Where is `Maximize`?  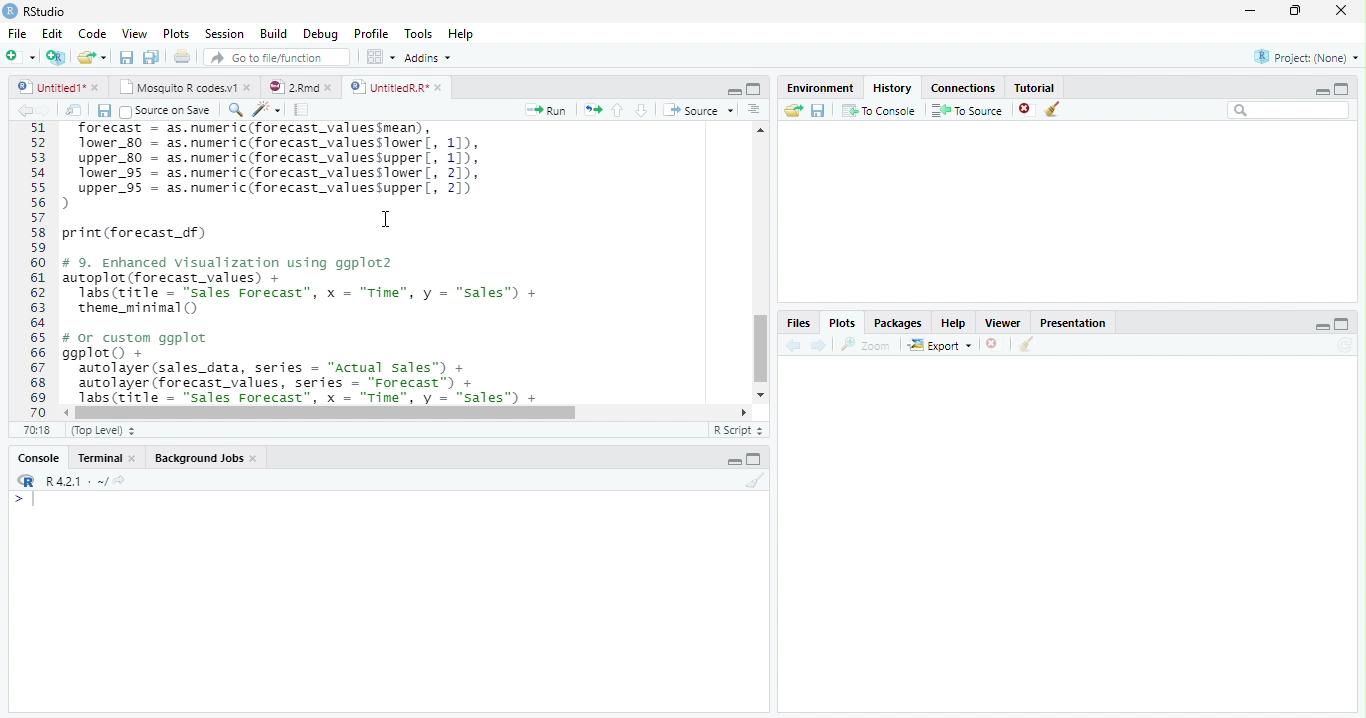 Maximize is located at coordinates (1346, 88).